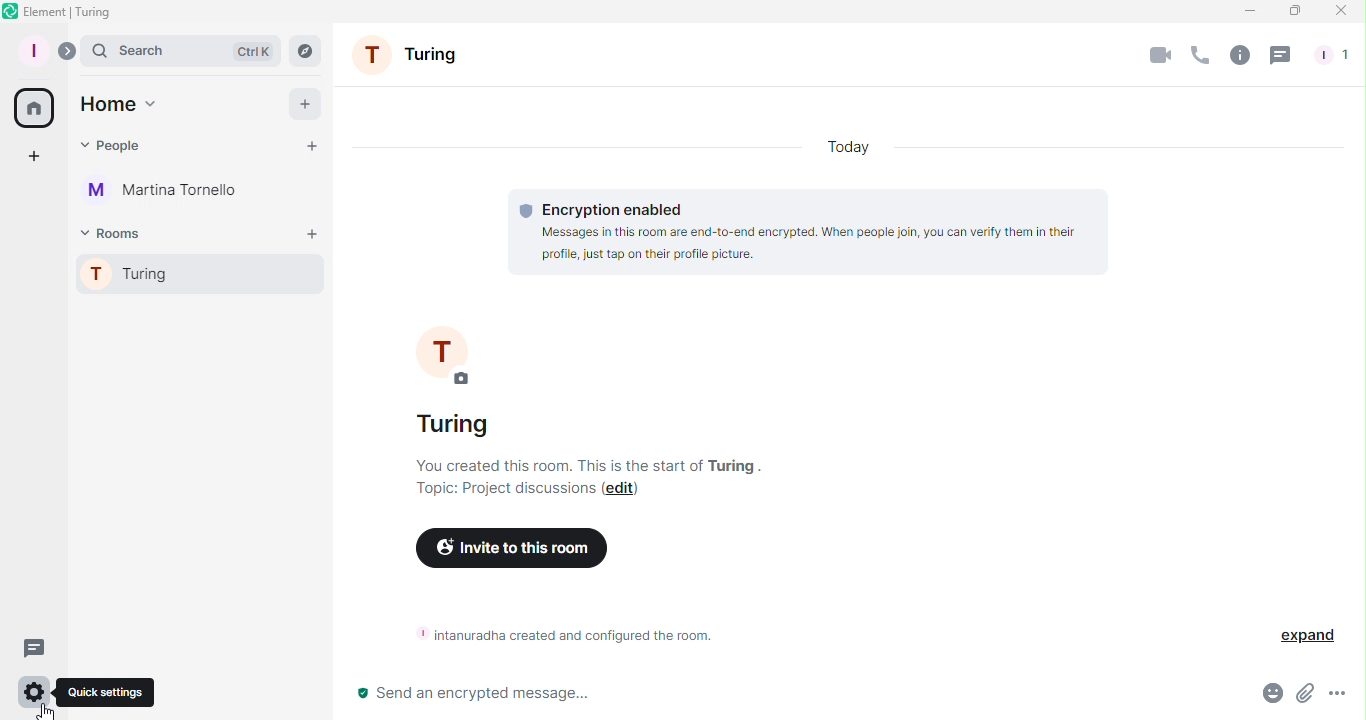  I want to click on People, so click(112, 145).